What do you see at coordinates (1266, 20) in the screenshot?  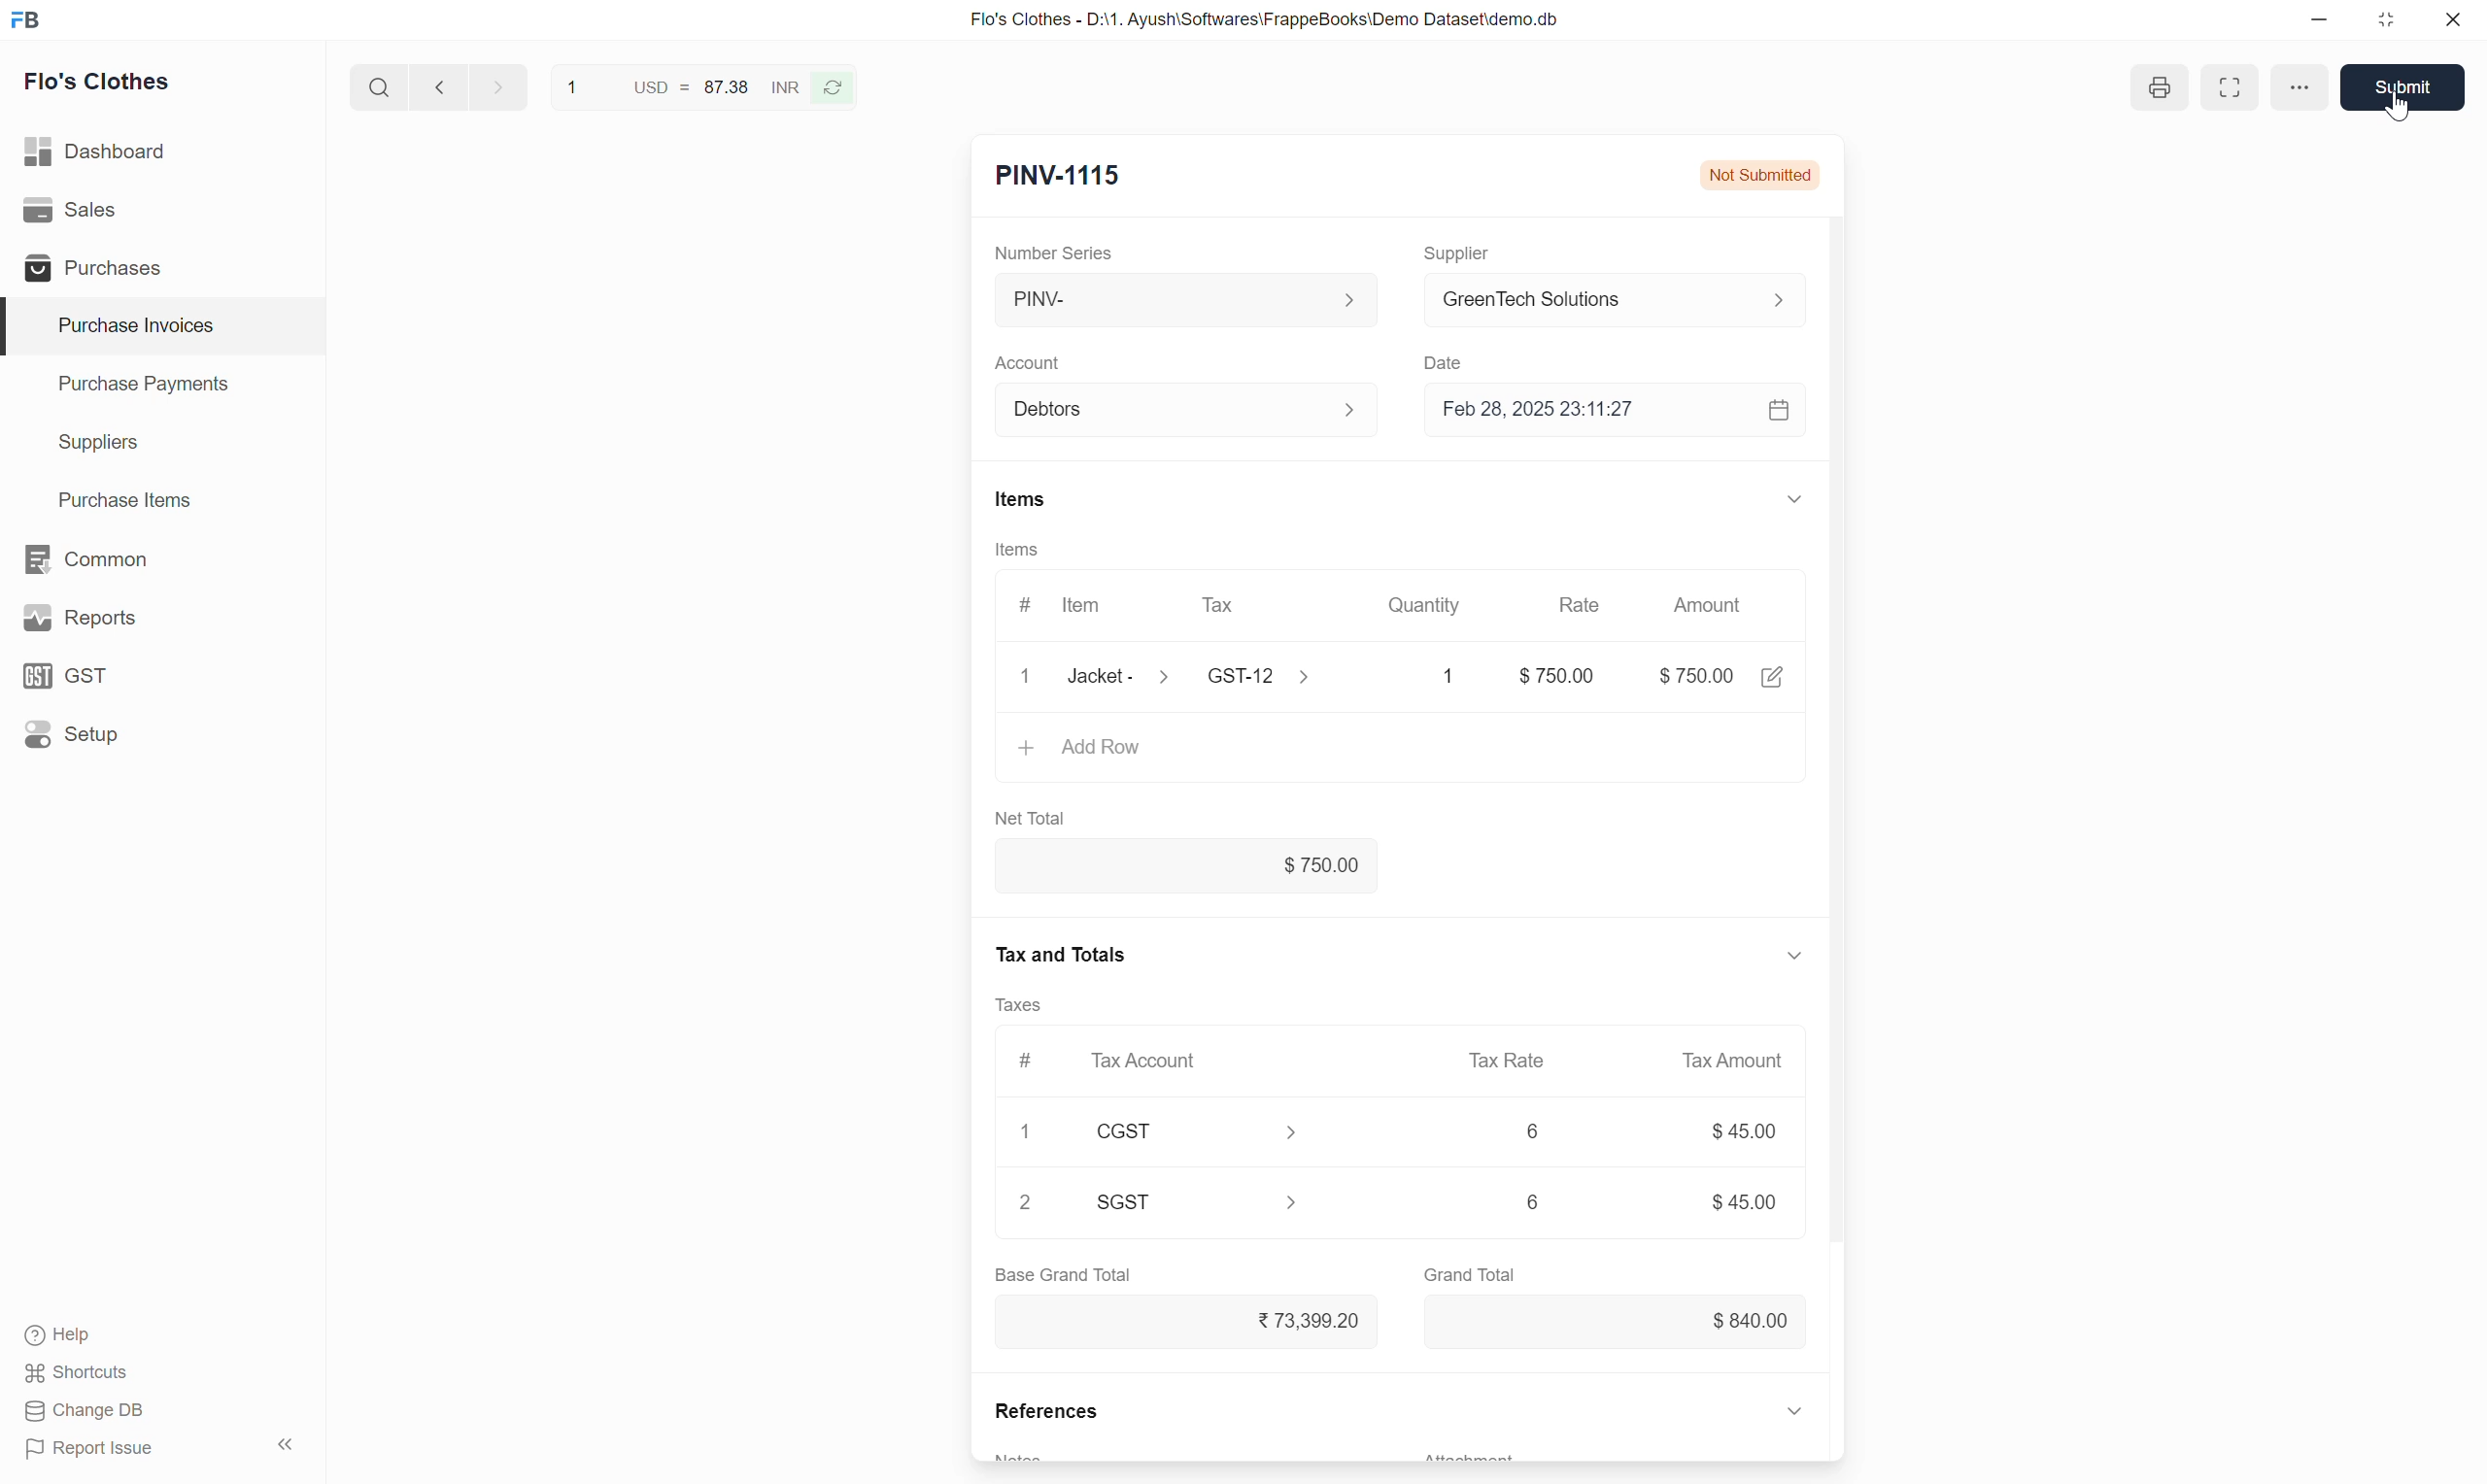 I see `Flo's Clothes - D:\1. Ayush\Softwares\FrappeBooks\Demo Dataset\demo.db` at bounding box center [1266, 20].